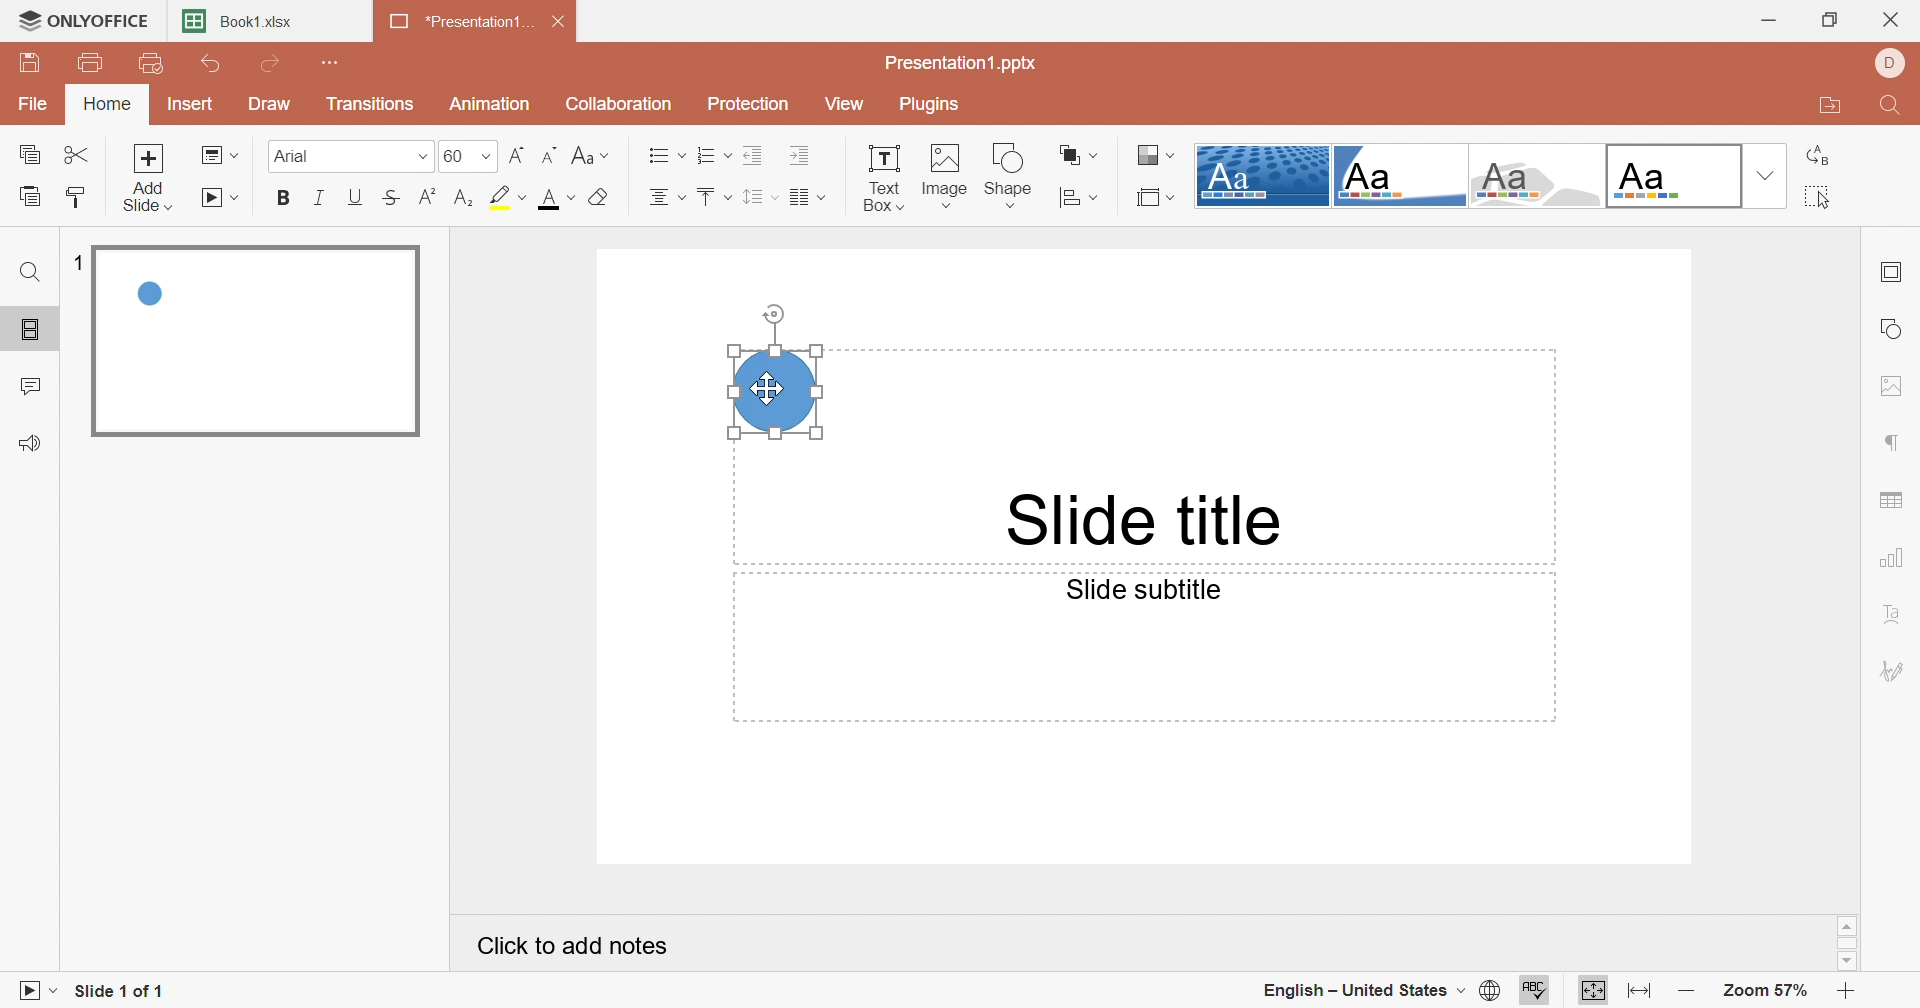 The image size is (1920, 1008). I want to click on Fit to width, so click(1639, 994).